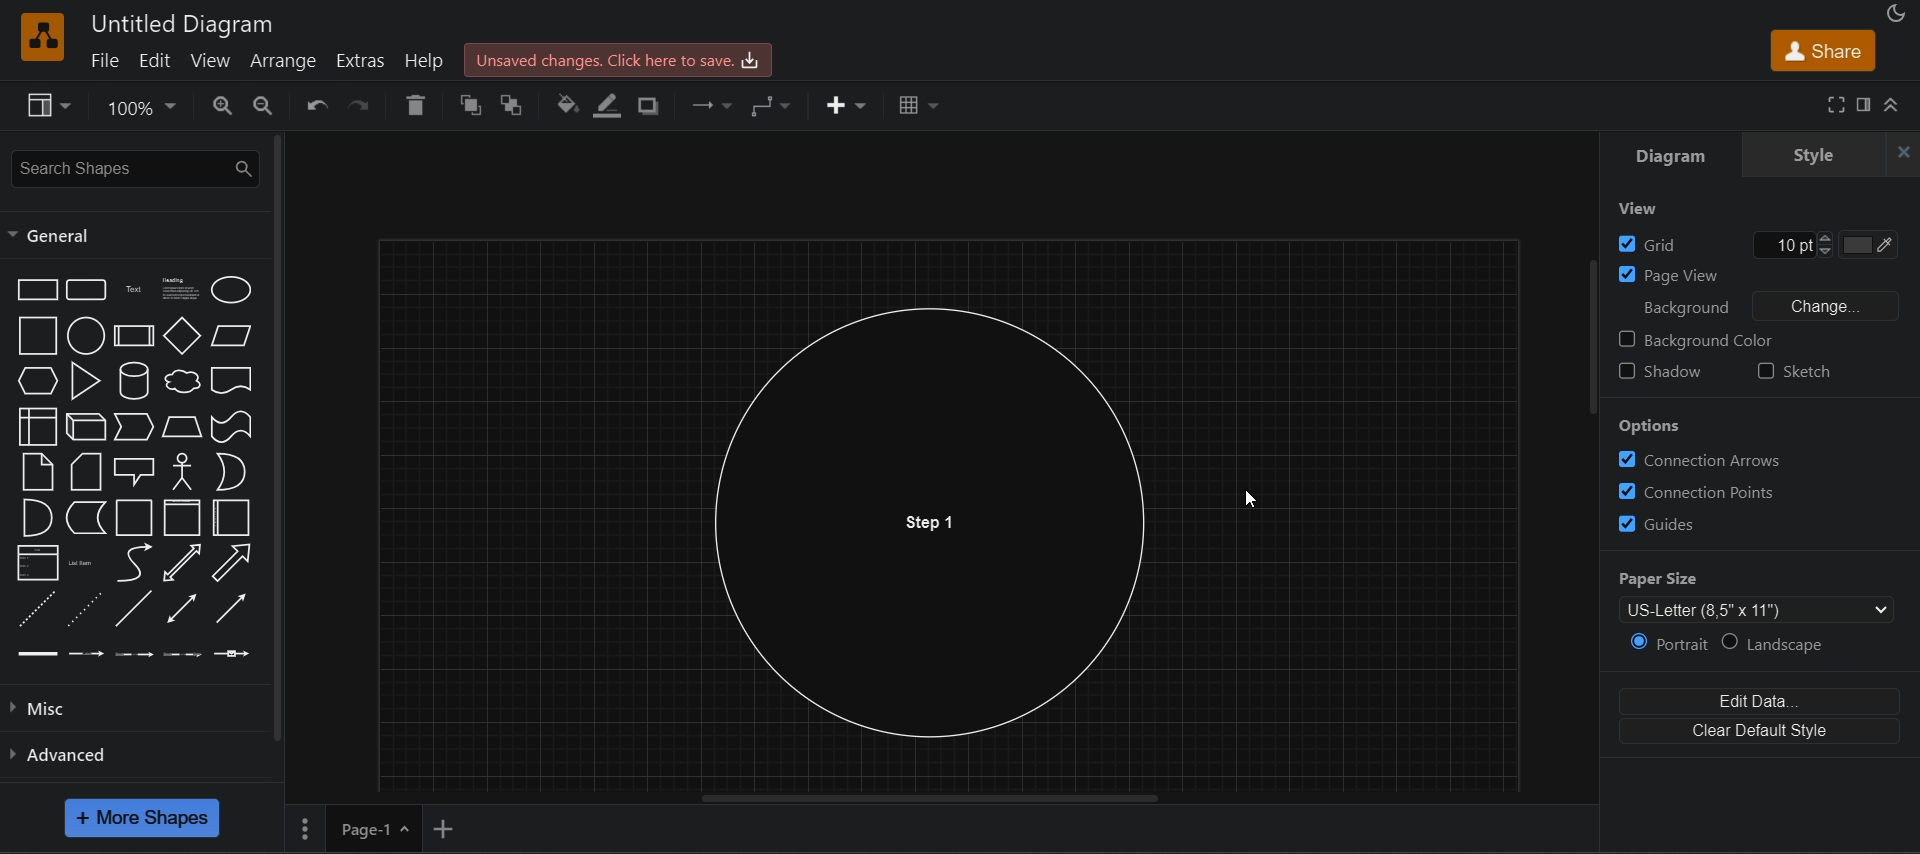 The width and height of the screenshot is (1920, 854). What do you see at coordinates (1686, 277) in the screenshot?
I see `Page View` at bounding box center [1686, 277].